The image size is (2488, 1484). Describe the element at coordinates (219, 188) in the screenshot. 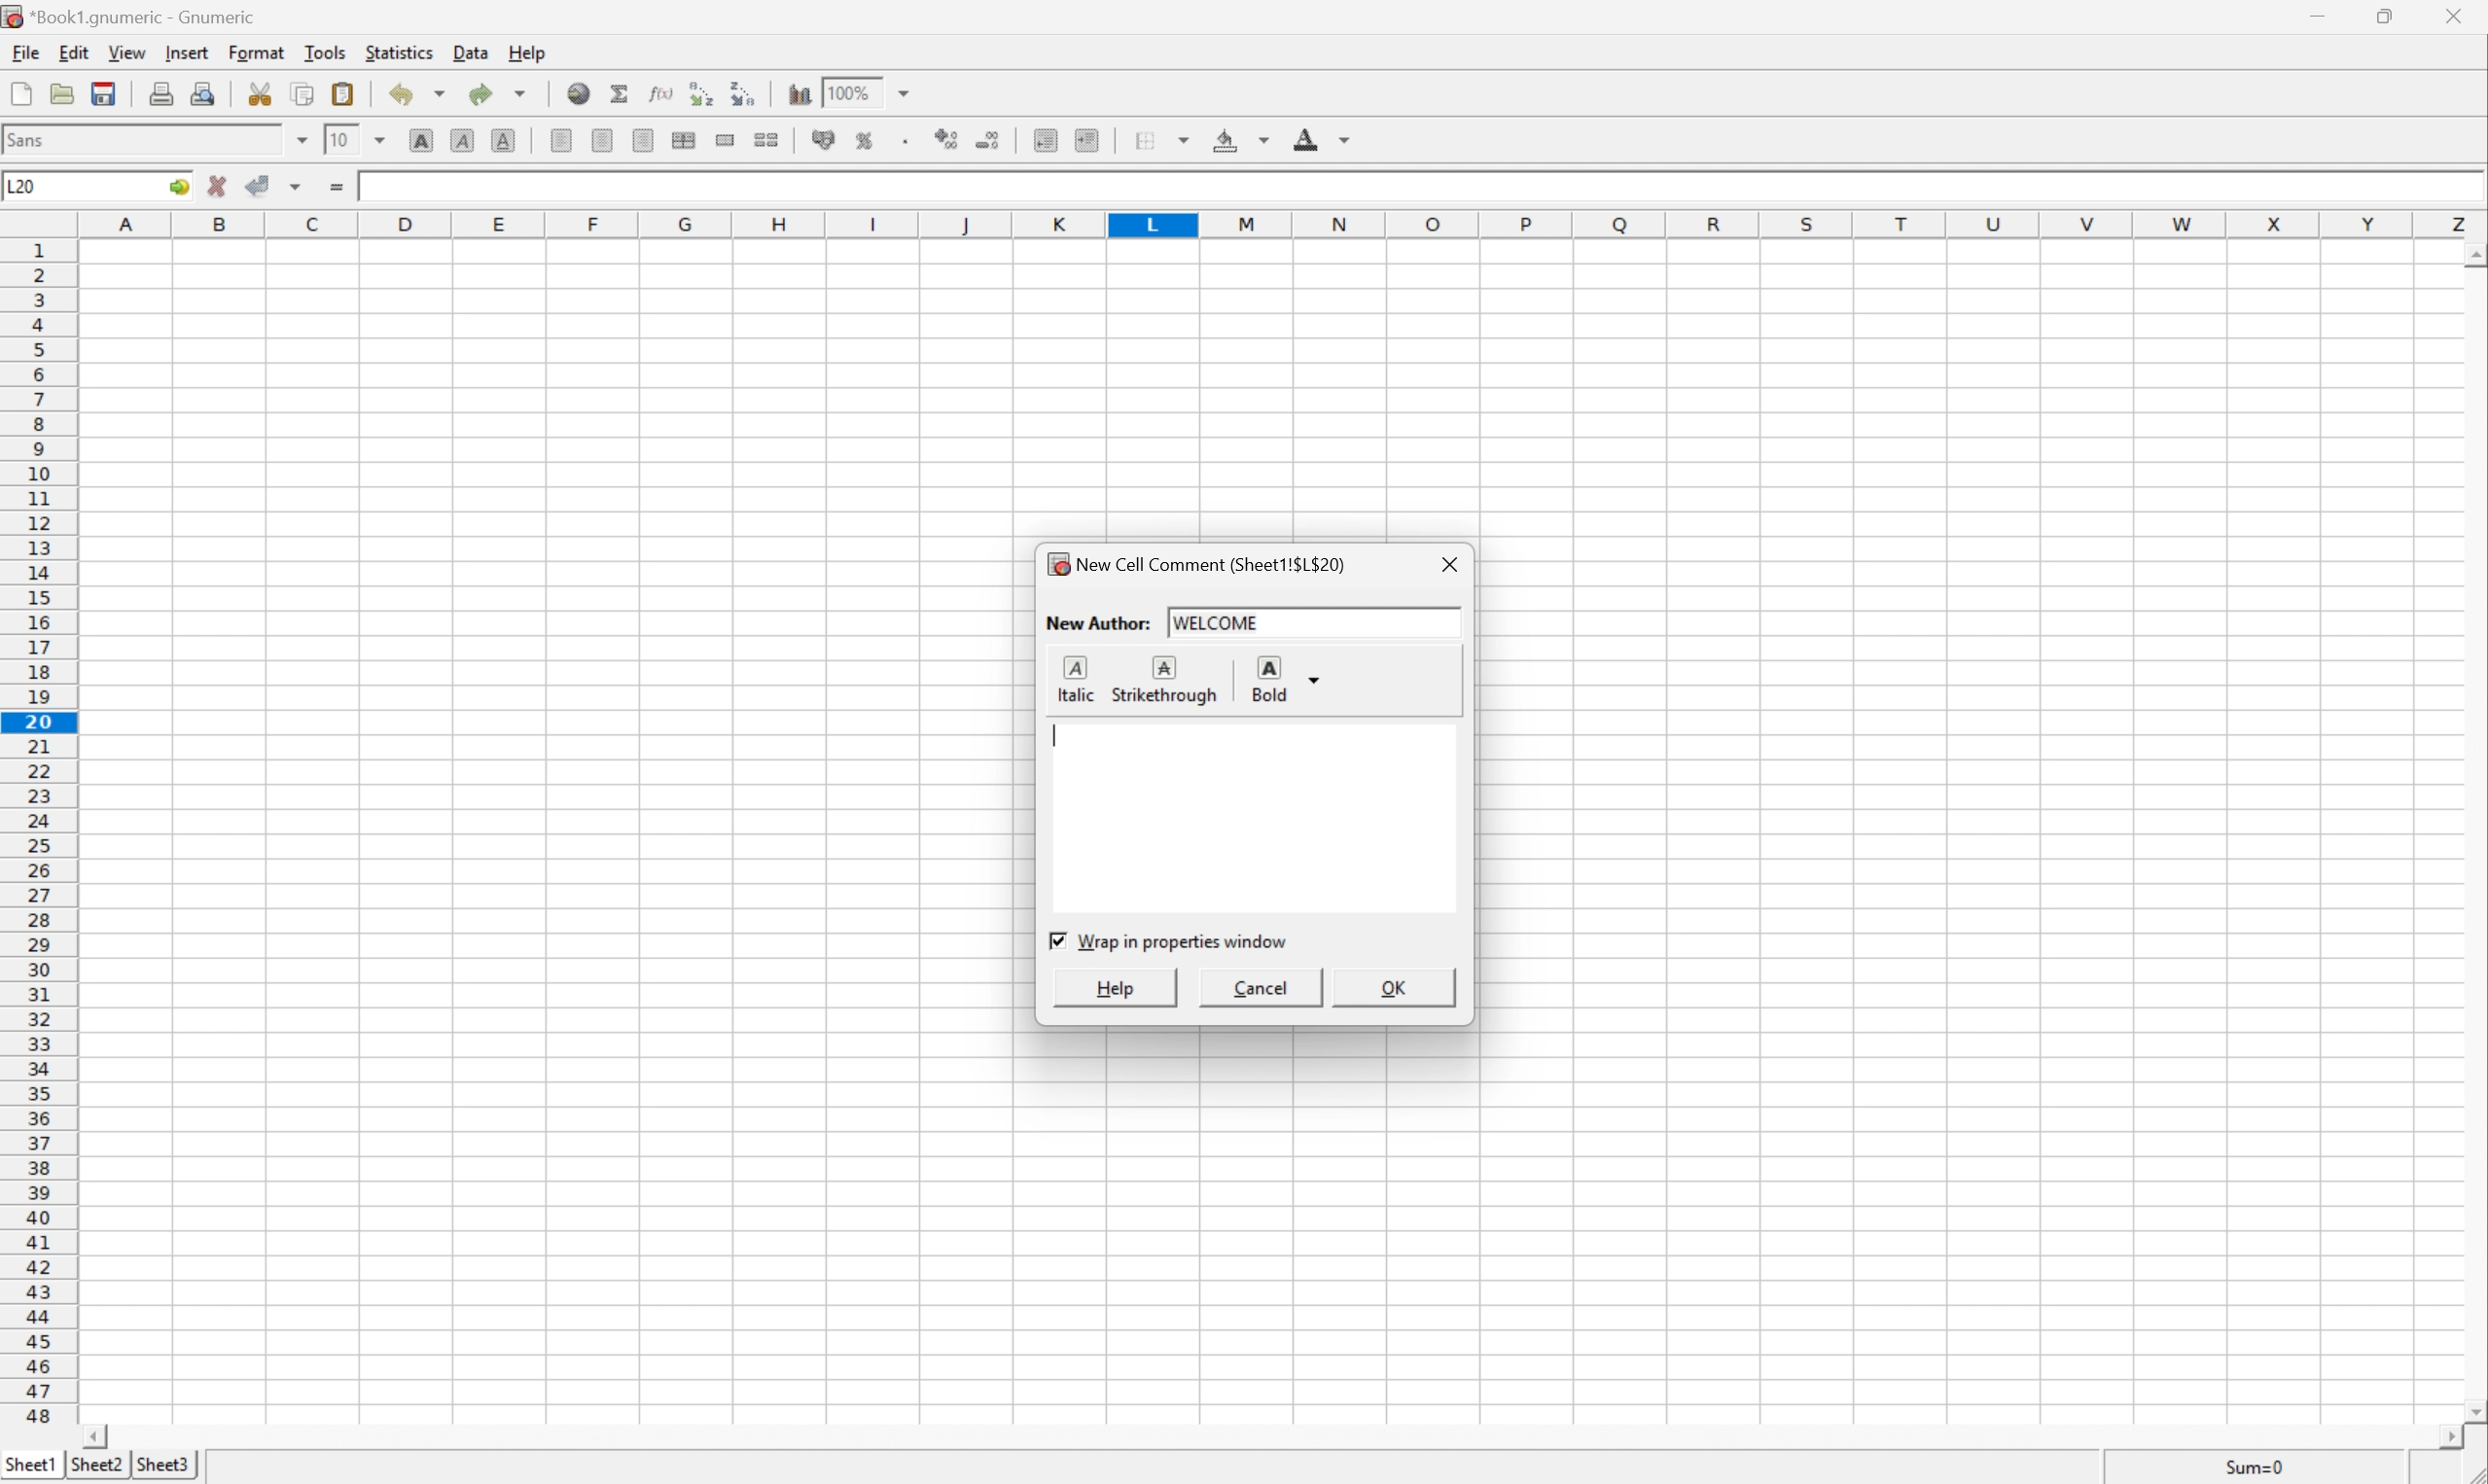

I see `Cancel changes` at that location.